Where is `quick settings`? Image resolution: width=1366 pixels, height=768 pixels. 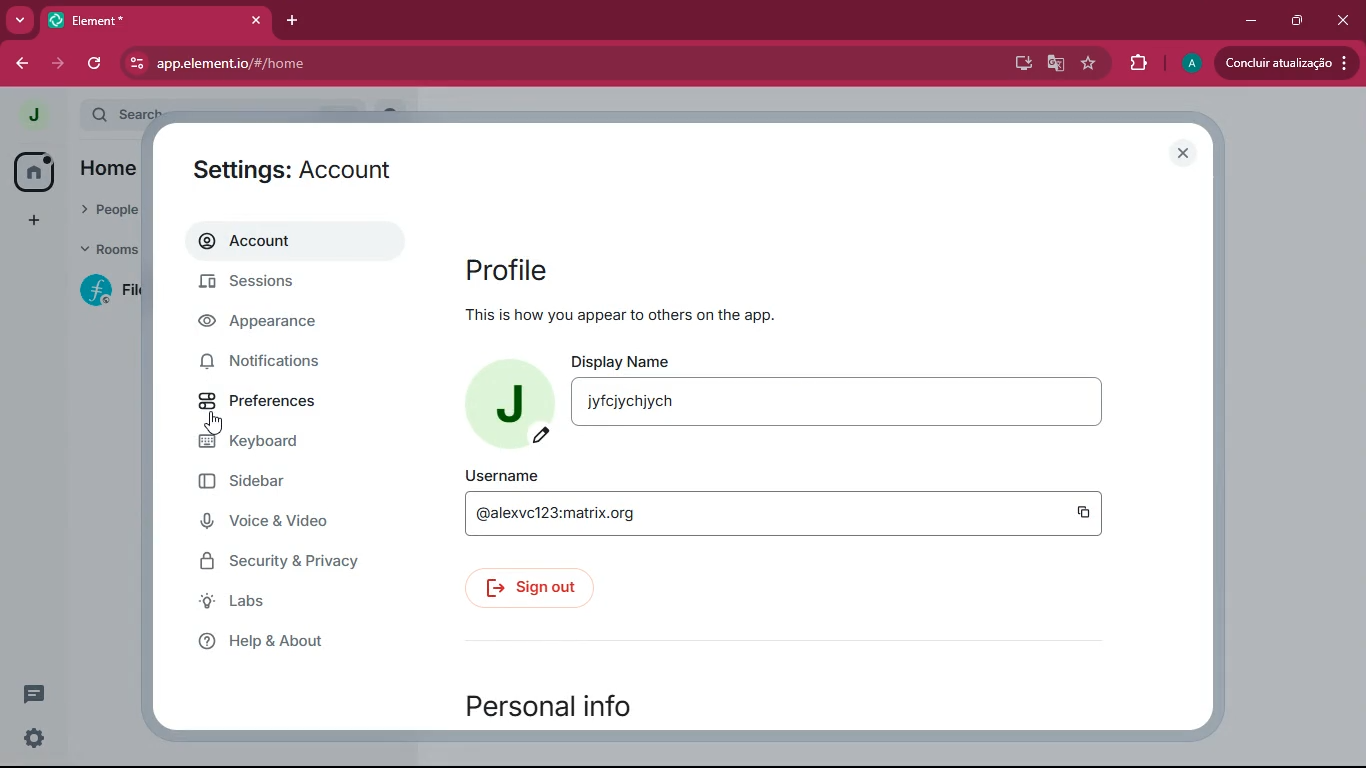
quick settings is located at coordinates (35, 737).